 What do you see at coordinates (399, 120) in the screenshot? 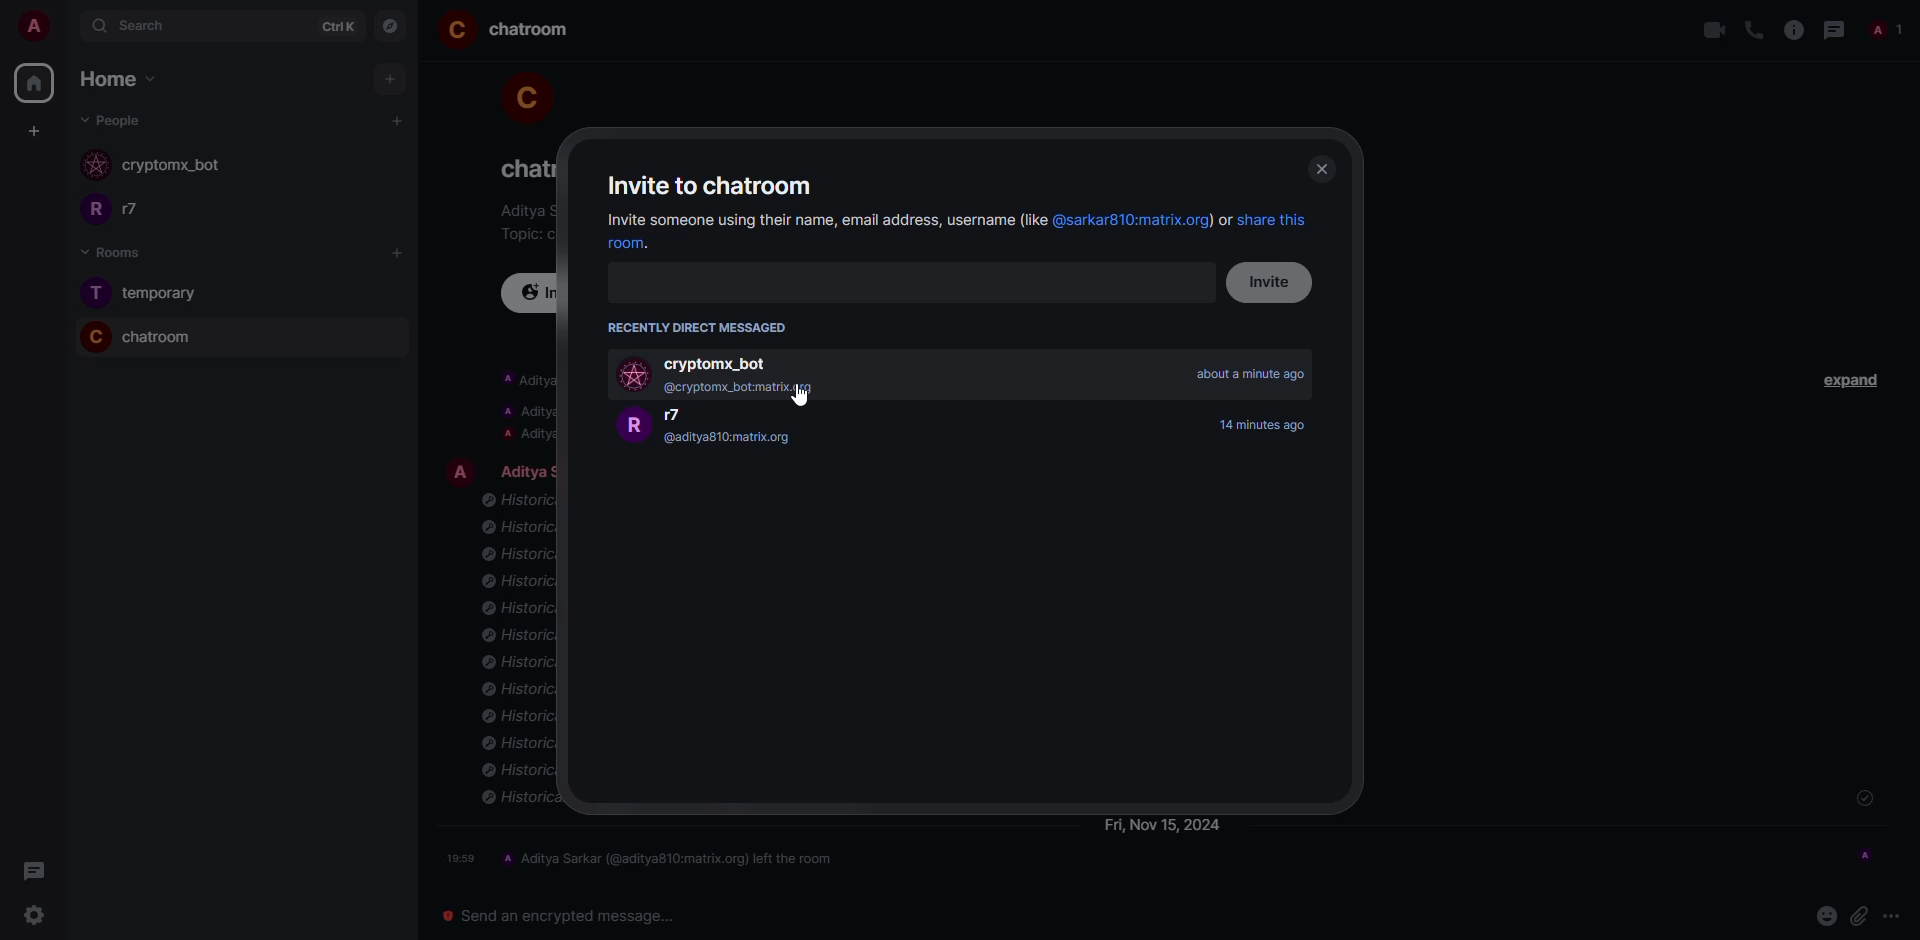
I see `add` at bounding box center [399, 120].